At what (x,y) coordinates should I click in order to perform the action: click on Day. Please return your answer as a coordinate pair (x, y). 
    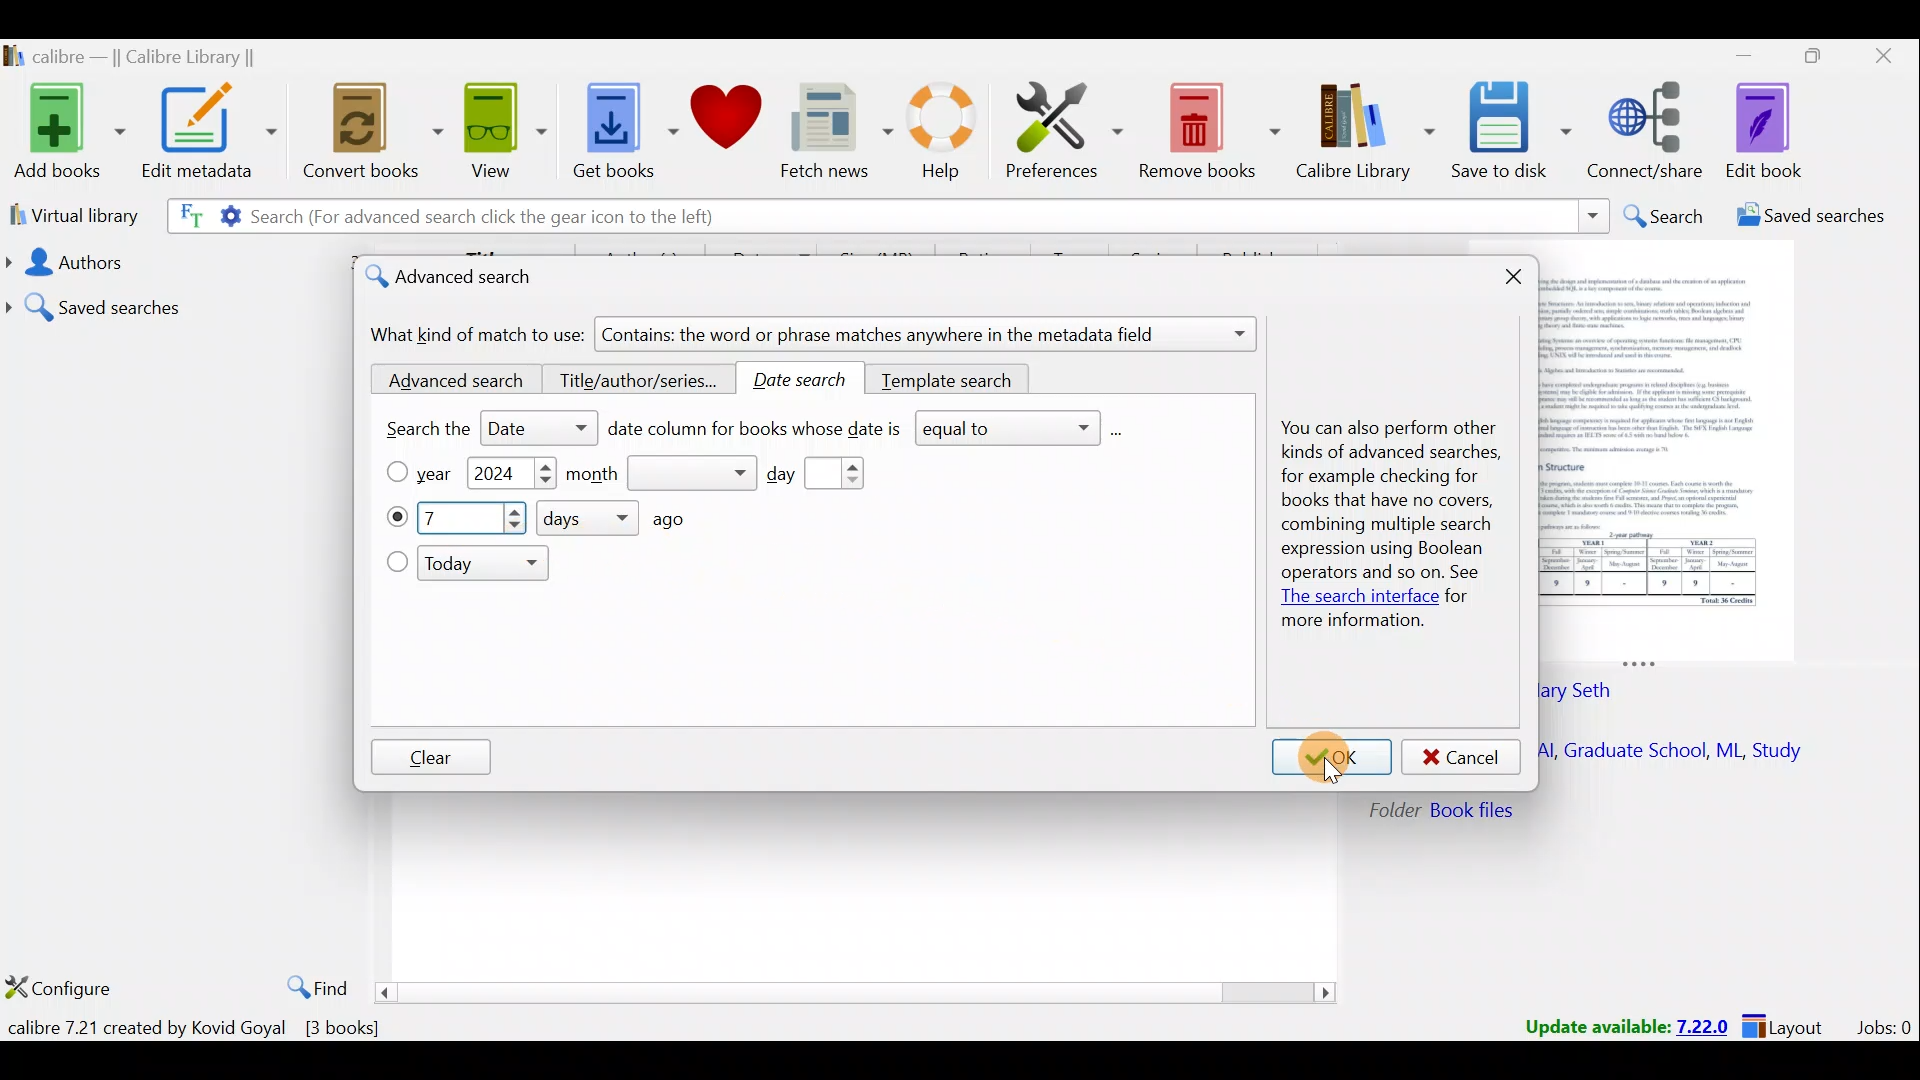
    Looking at the image, I should click on (830, 474).